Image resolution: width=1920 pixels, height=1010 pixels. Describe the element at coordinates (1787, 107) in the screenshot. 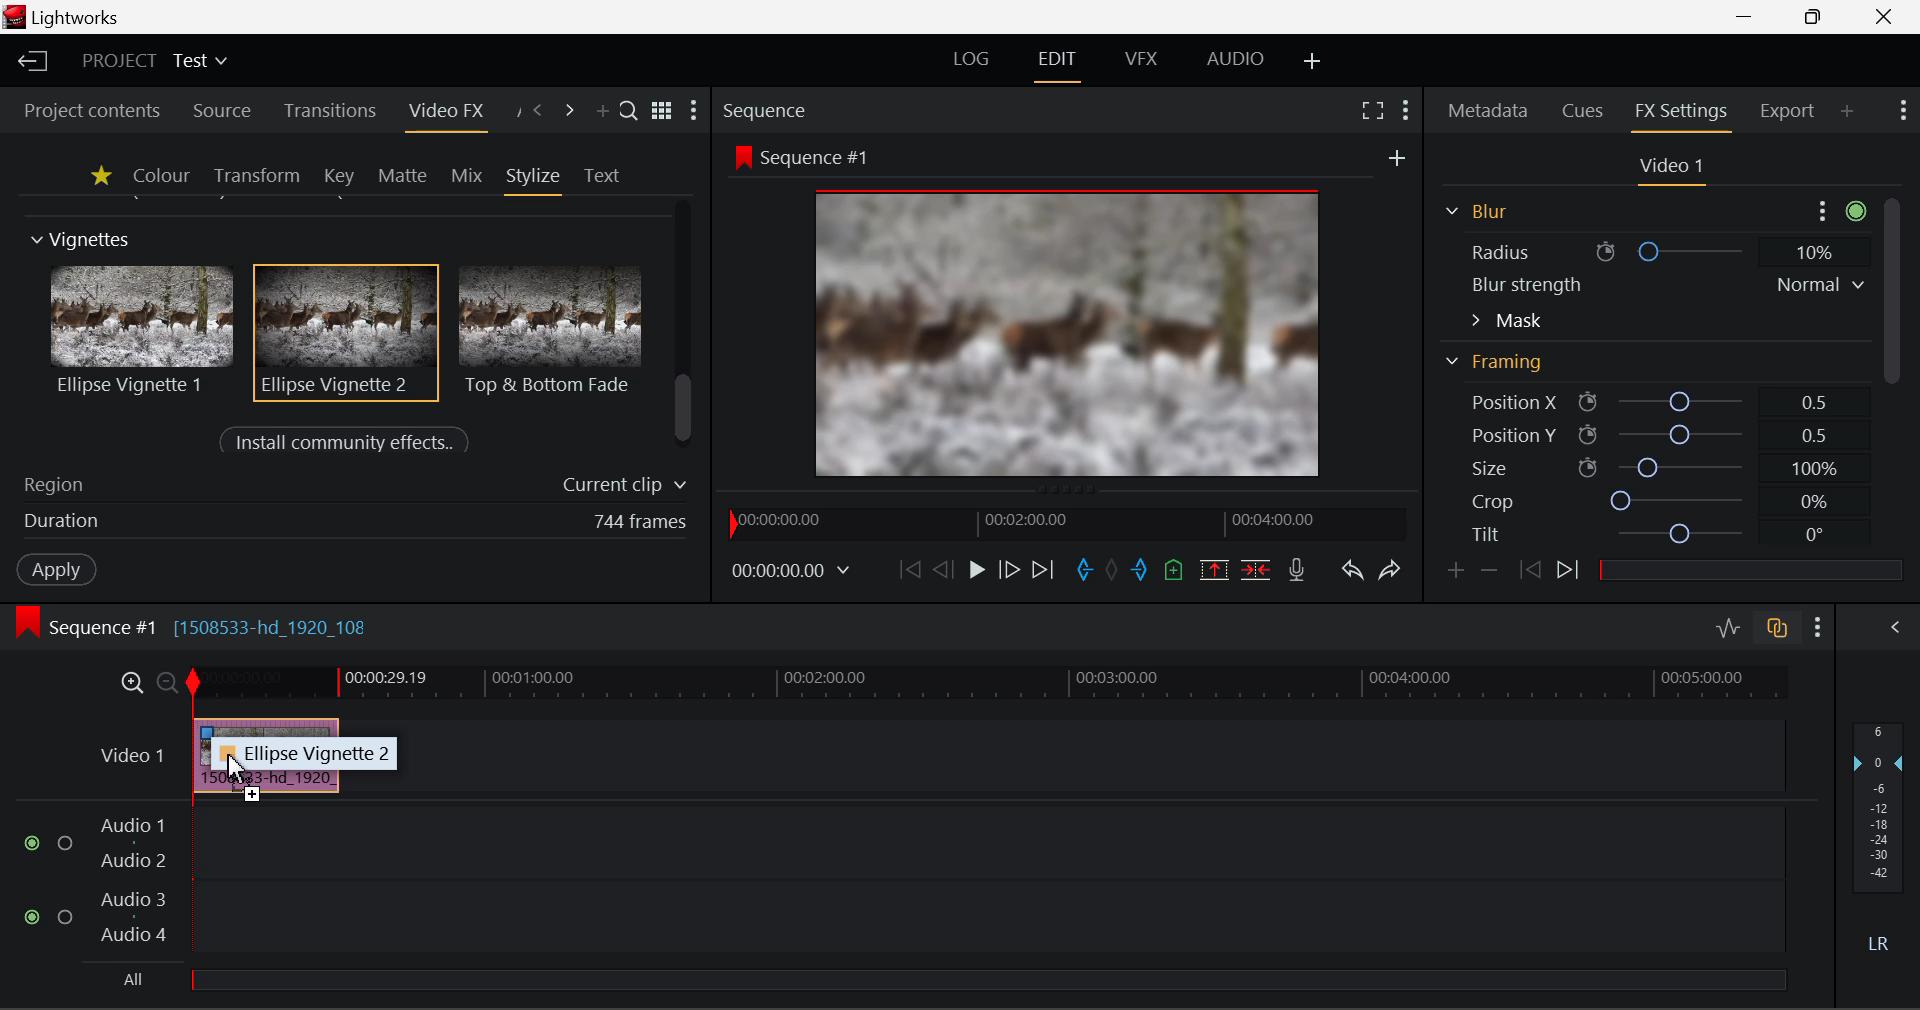

I see `Export` at that location.